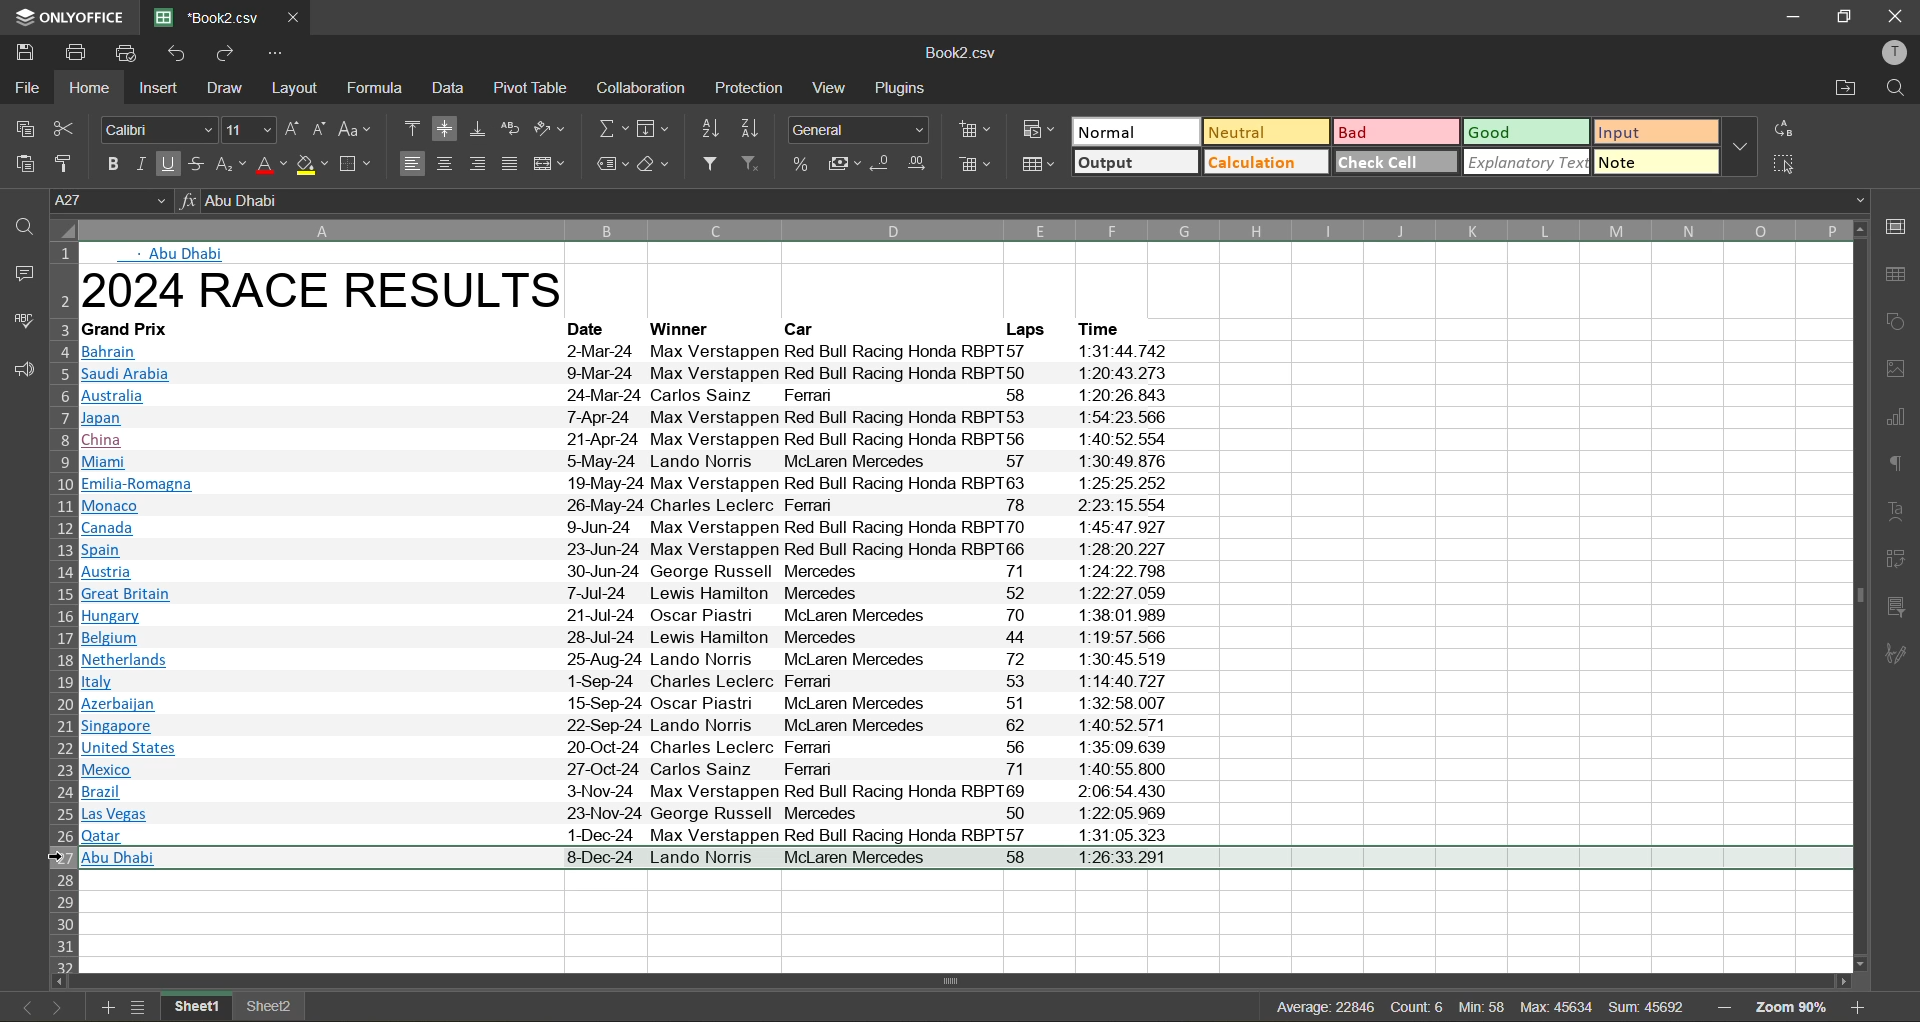 The height and width of the screenshot is (1022, 1920). I want to click on align bottom, so click(479, 128).